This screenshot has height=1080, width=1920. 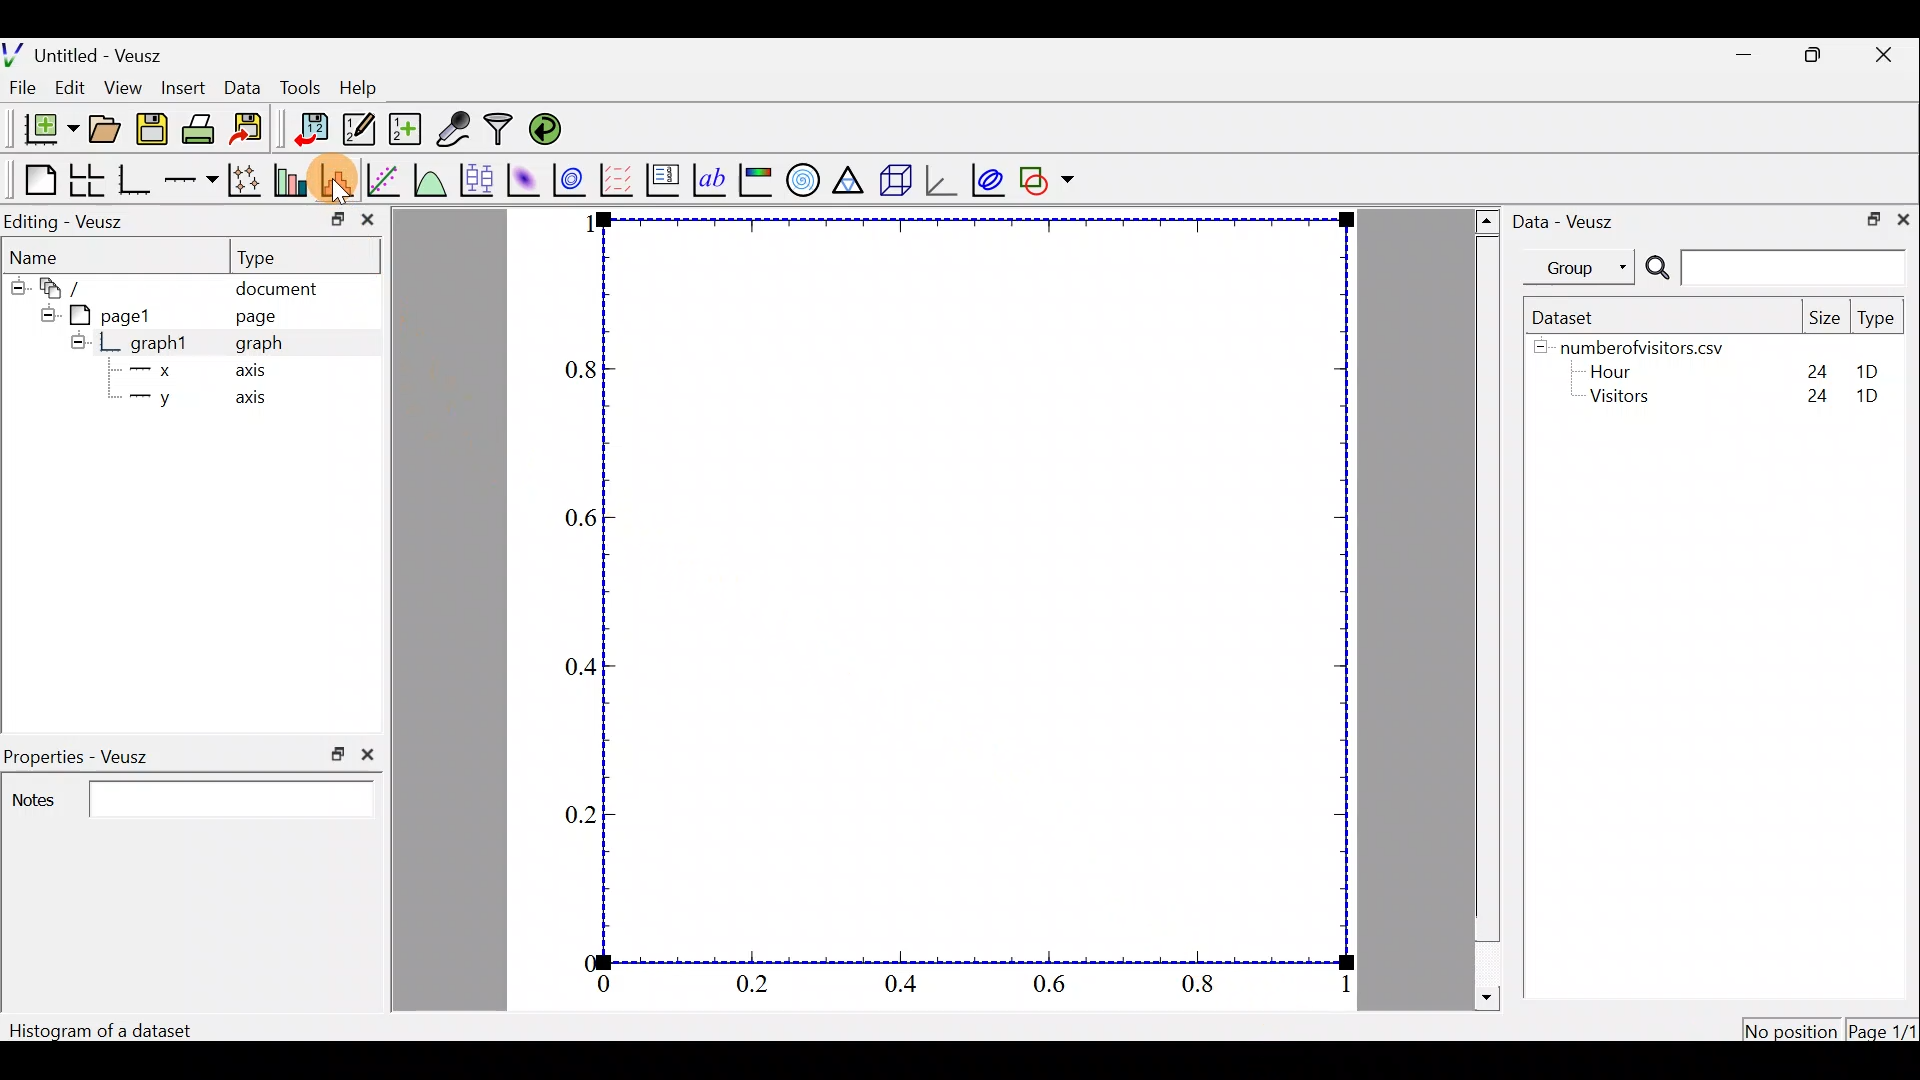 I want to click on hide sub menu, so click(x=14, y=285).